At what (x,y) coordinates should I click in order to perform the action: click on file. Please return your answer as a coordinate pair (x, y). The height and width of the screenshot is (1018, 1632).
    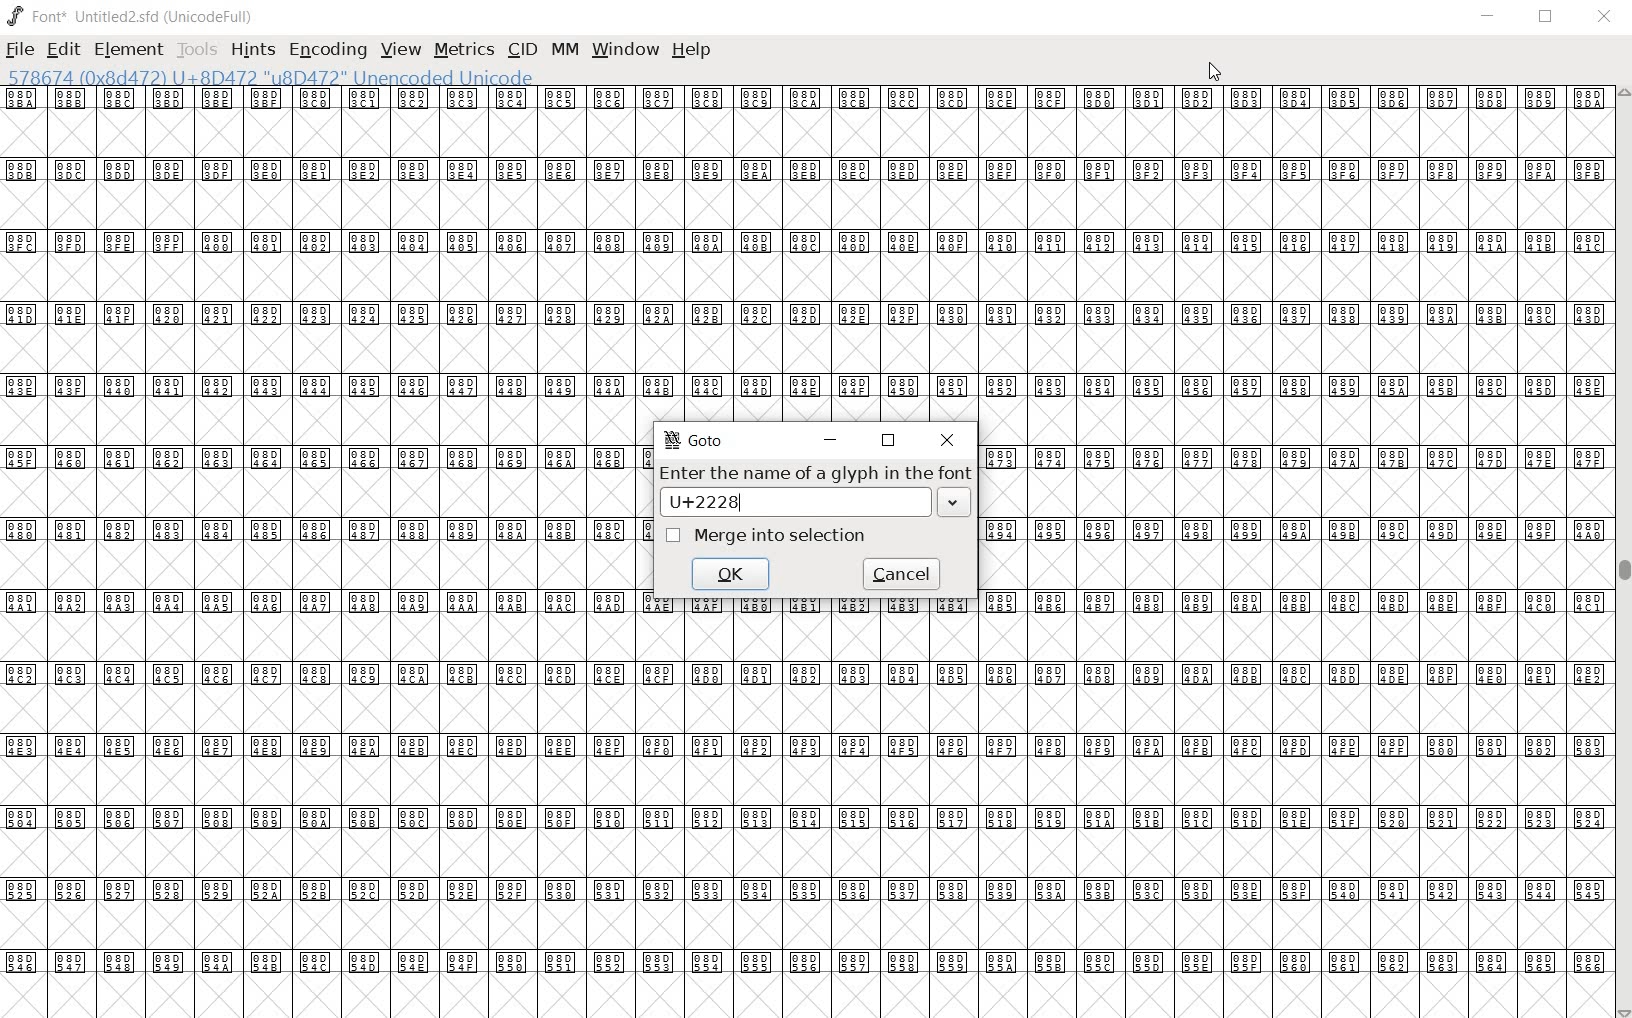
    Looking at the image, I should click on (21, 49).